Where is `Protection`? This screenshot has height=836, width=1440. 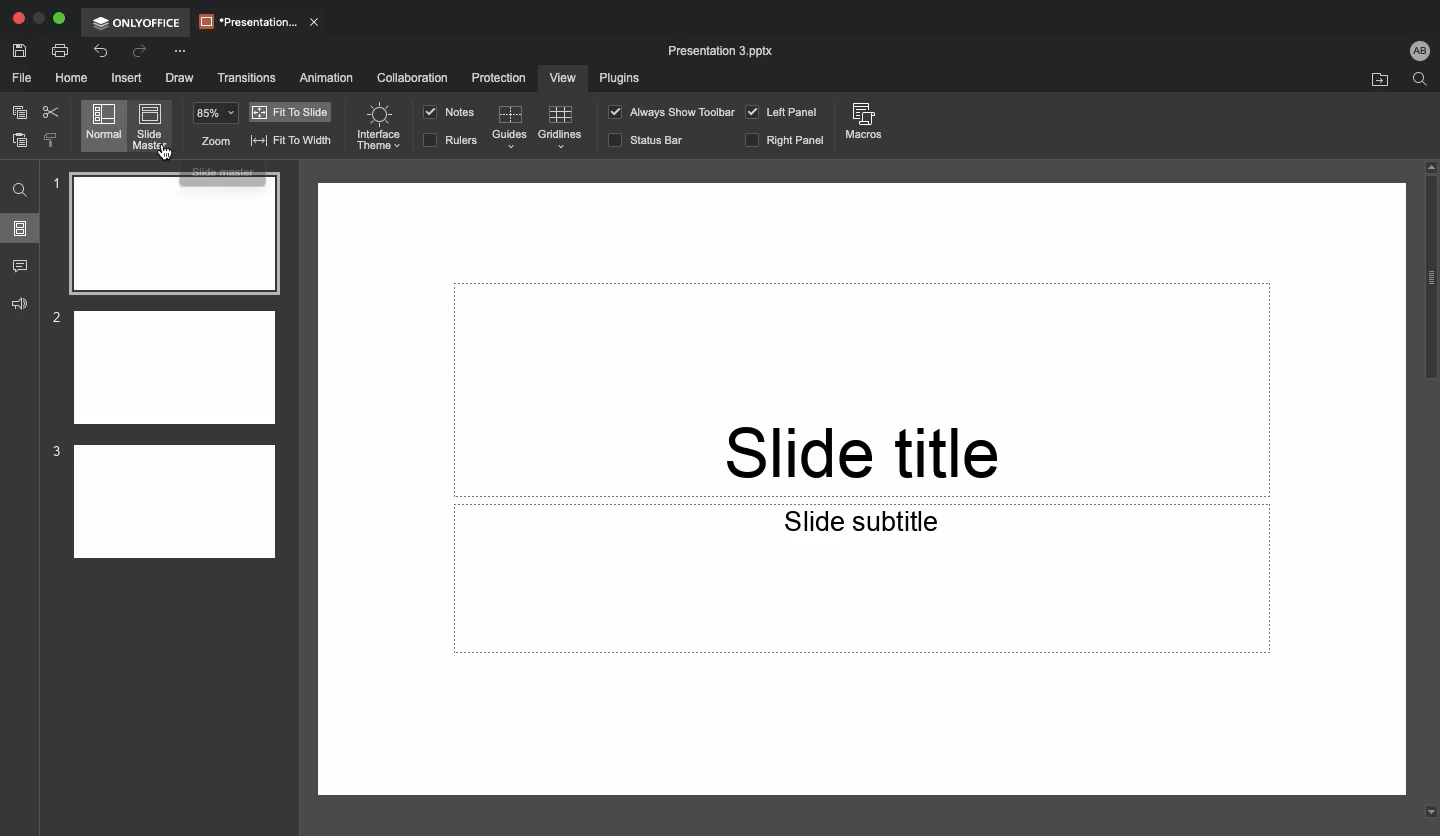
Protection is located at coordinates (497, 77).